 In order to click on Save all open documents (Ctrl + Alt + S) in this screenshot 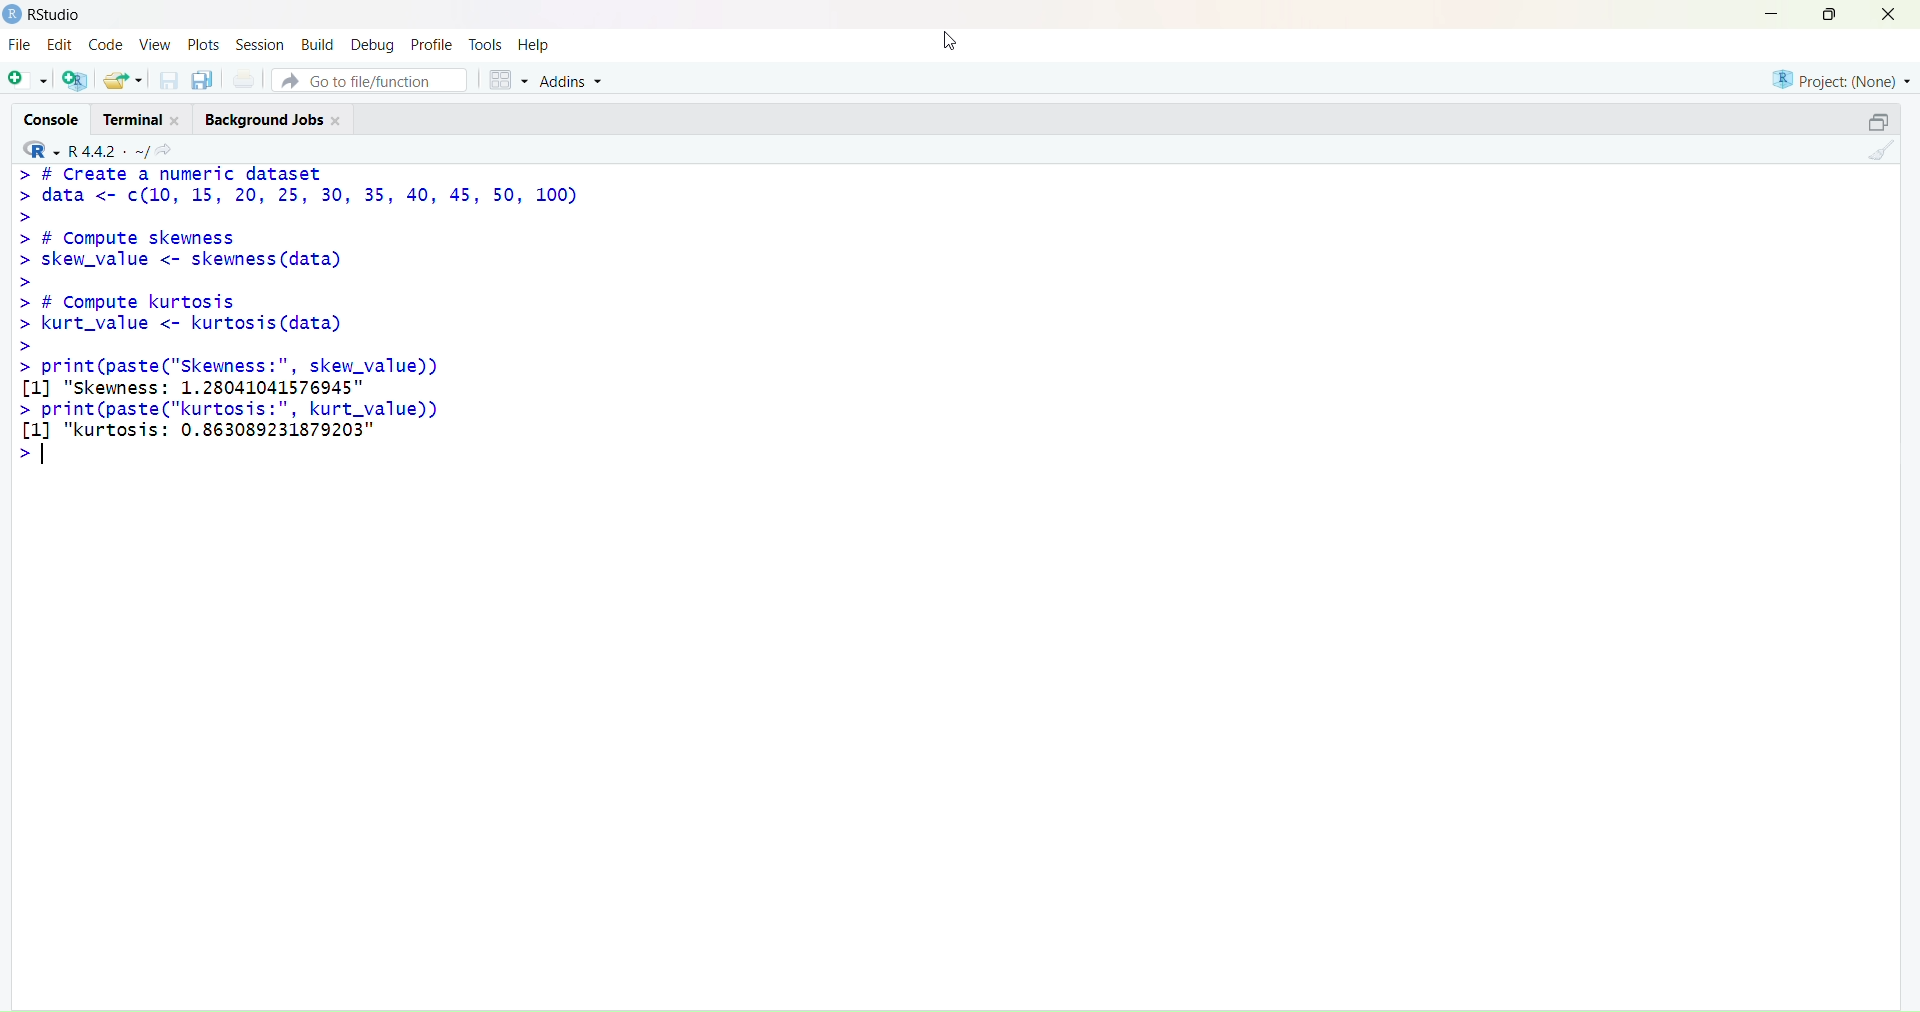, I will do `click(203, 81)`.